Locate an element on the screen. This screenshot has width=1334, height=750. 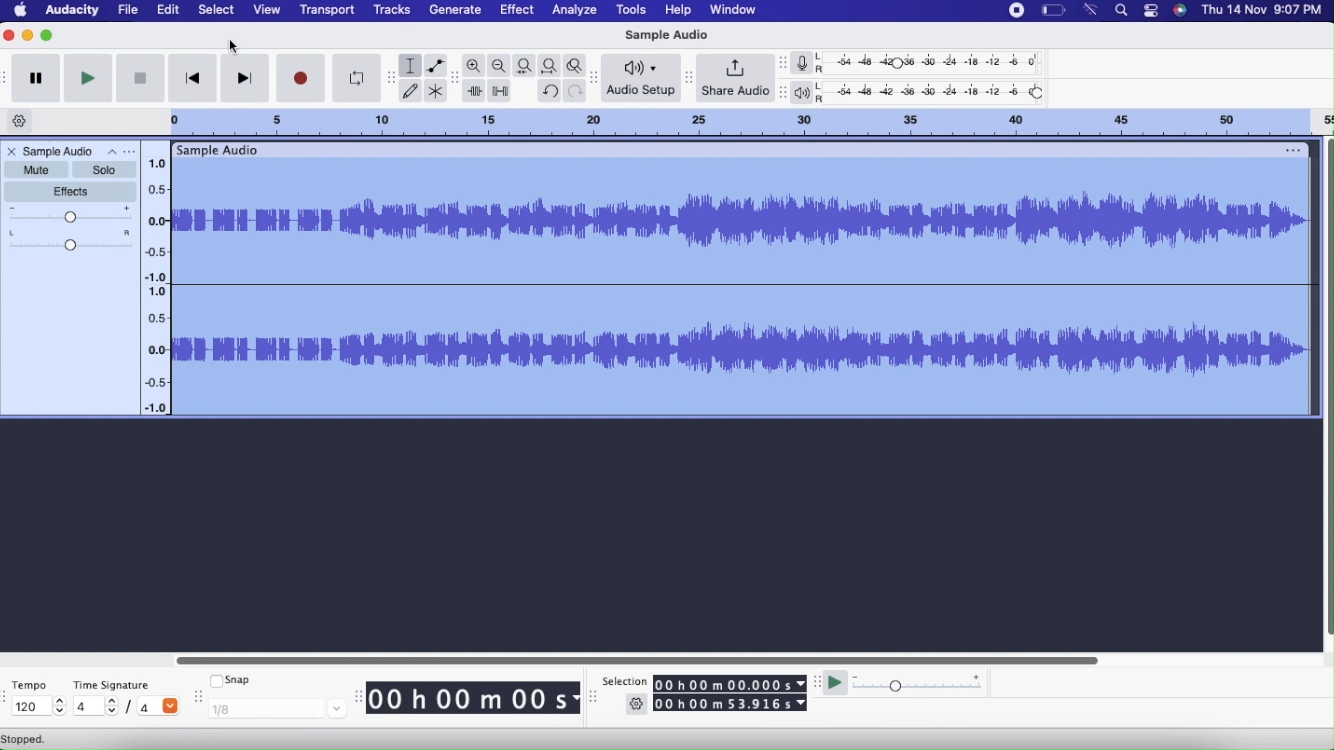
00 h 00 m 53.916 s is located at coordinates (731, 703).